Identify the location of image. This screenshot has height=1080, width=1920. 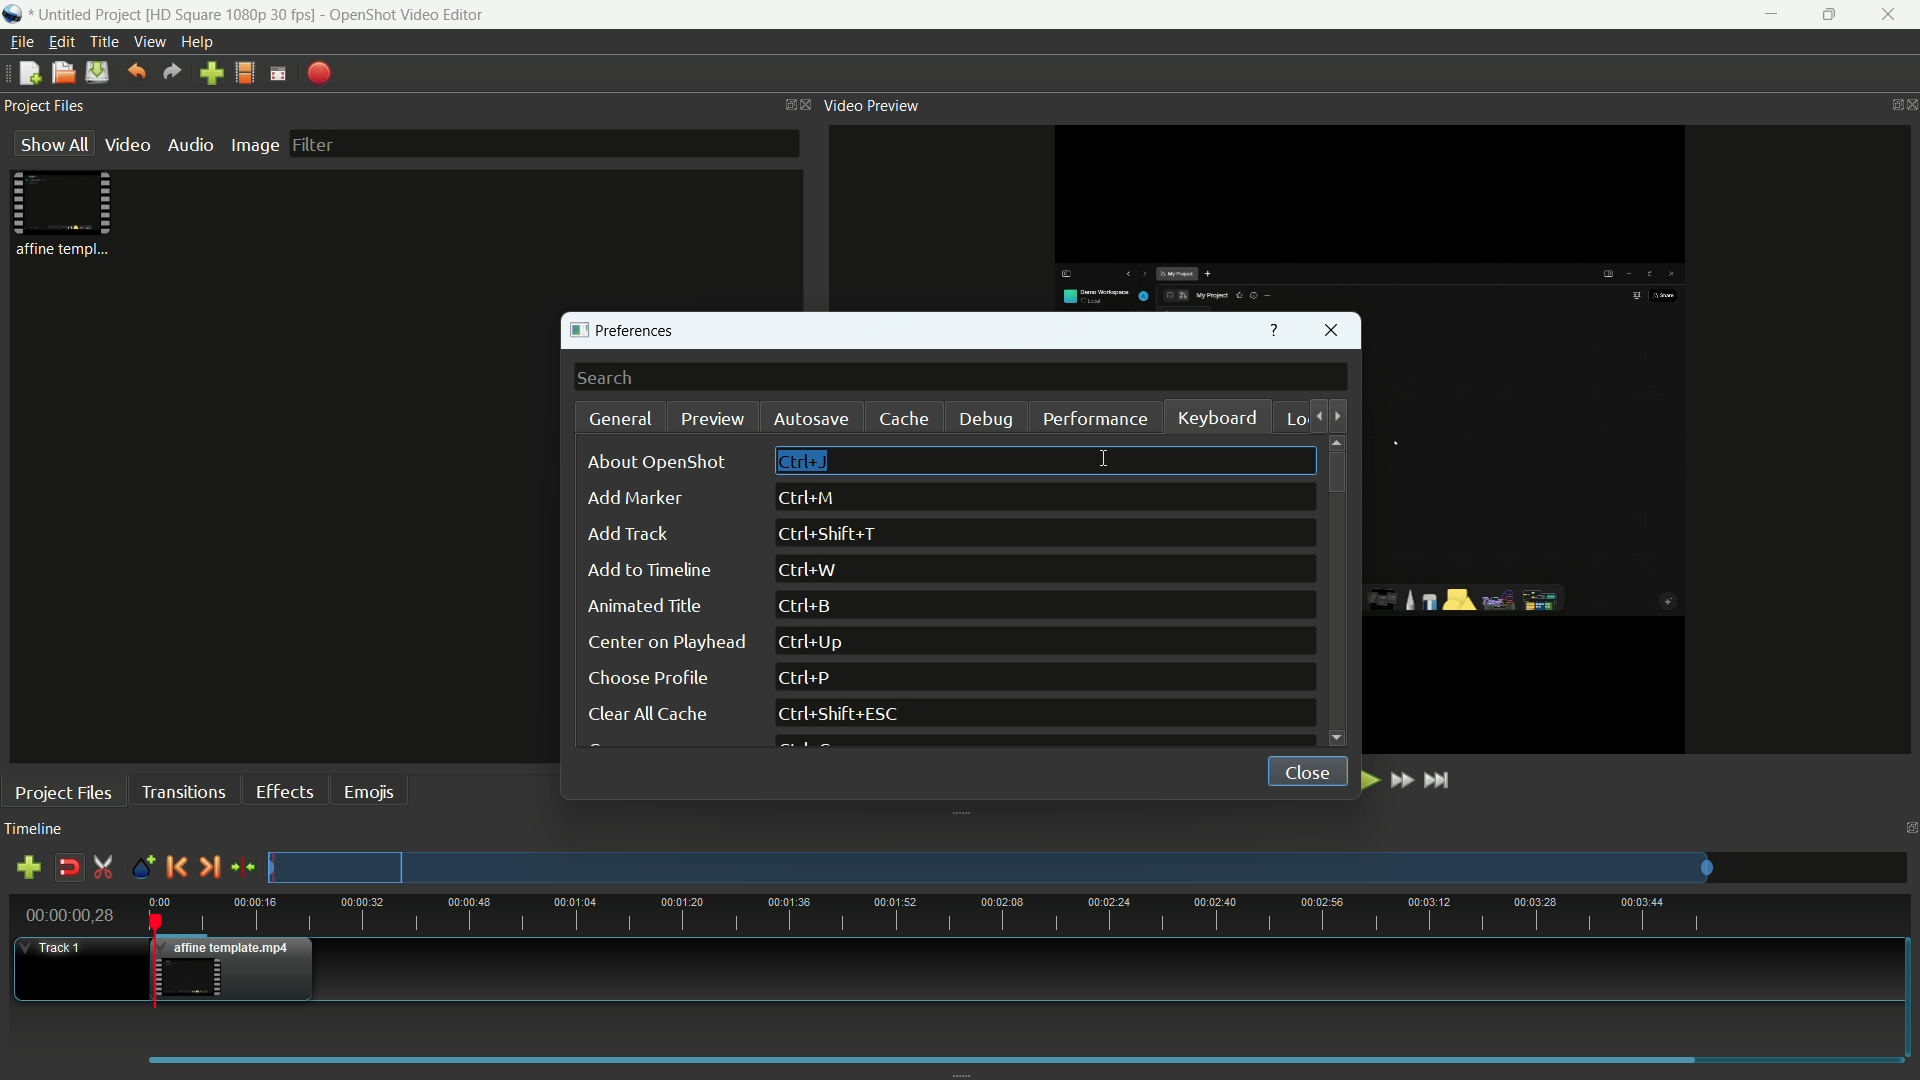
(254, 145).